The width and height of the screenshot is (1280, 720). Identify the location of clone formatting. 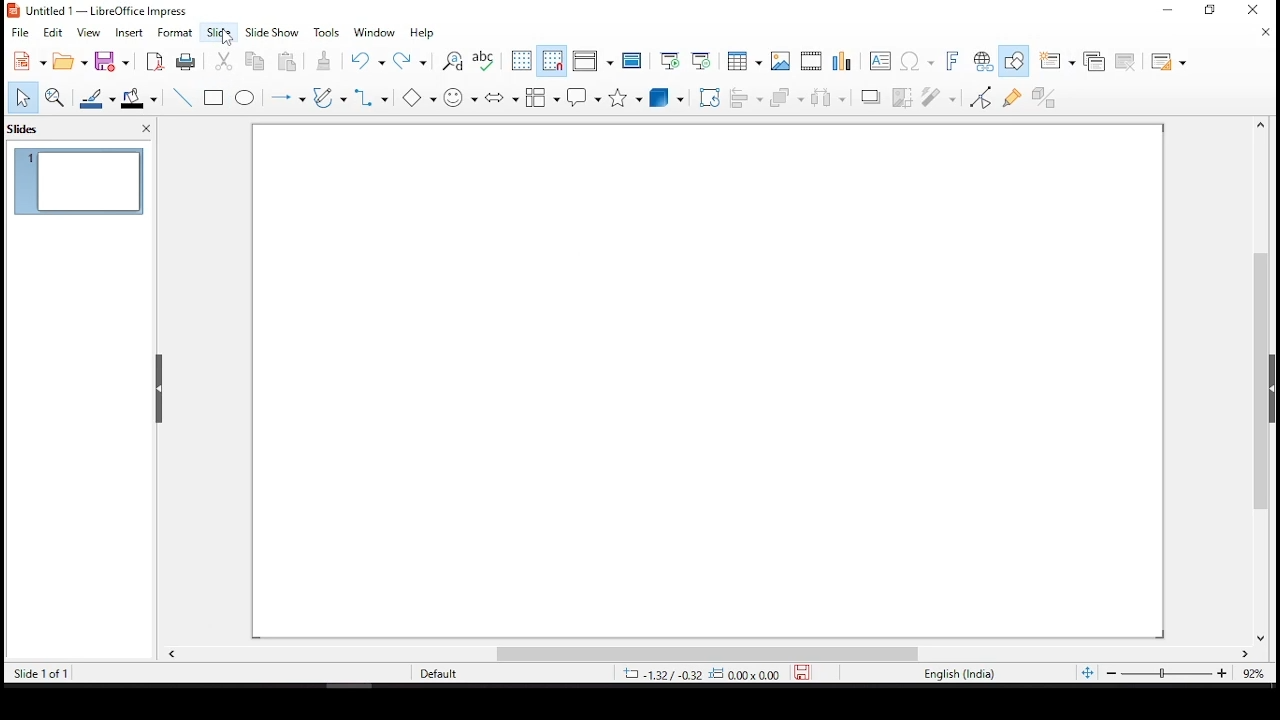
(327, 61).